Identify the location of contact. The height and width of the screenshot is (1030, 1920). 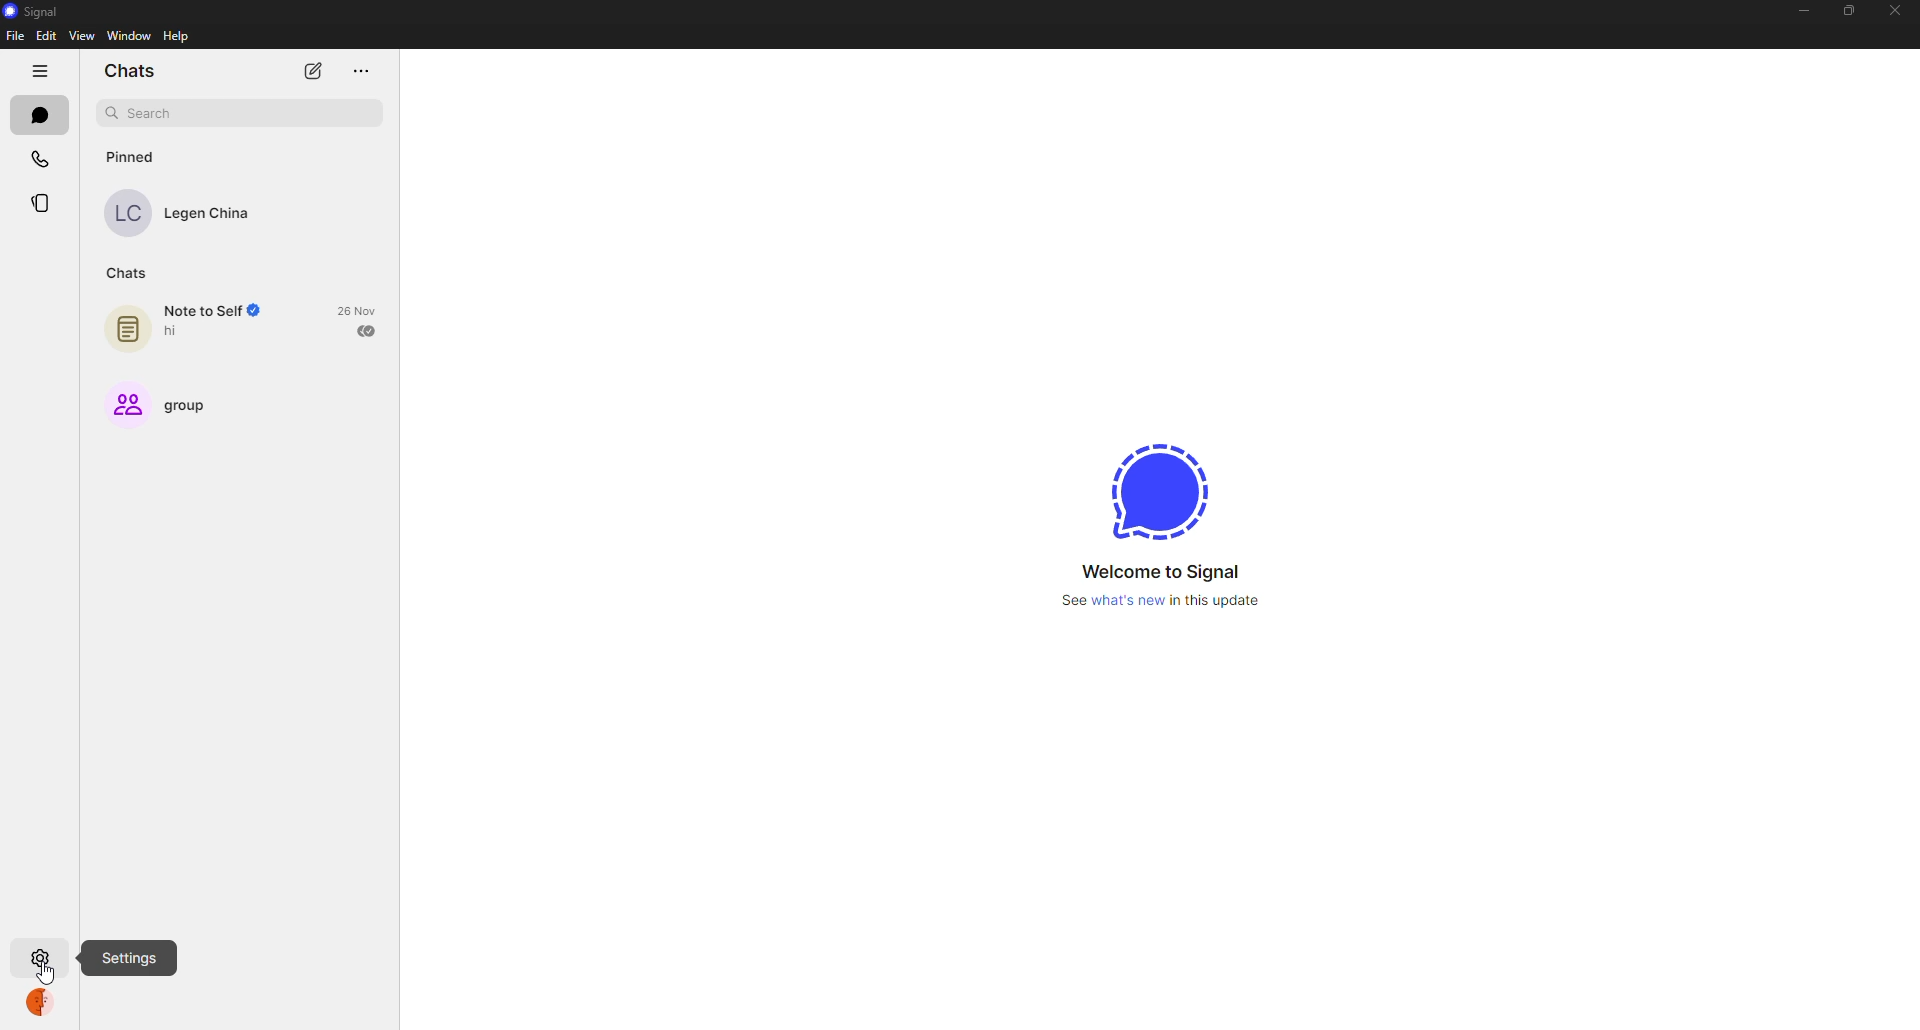
(180, 214).